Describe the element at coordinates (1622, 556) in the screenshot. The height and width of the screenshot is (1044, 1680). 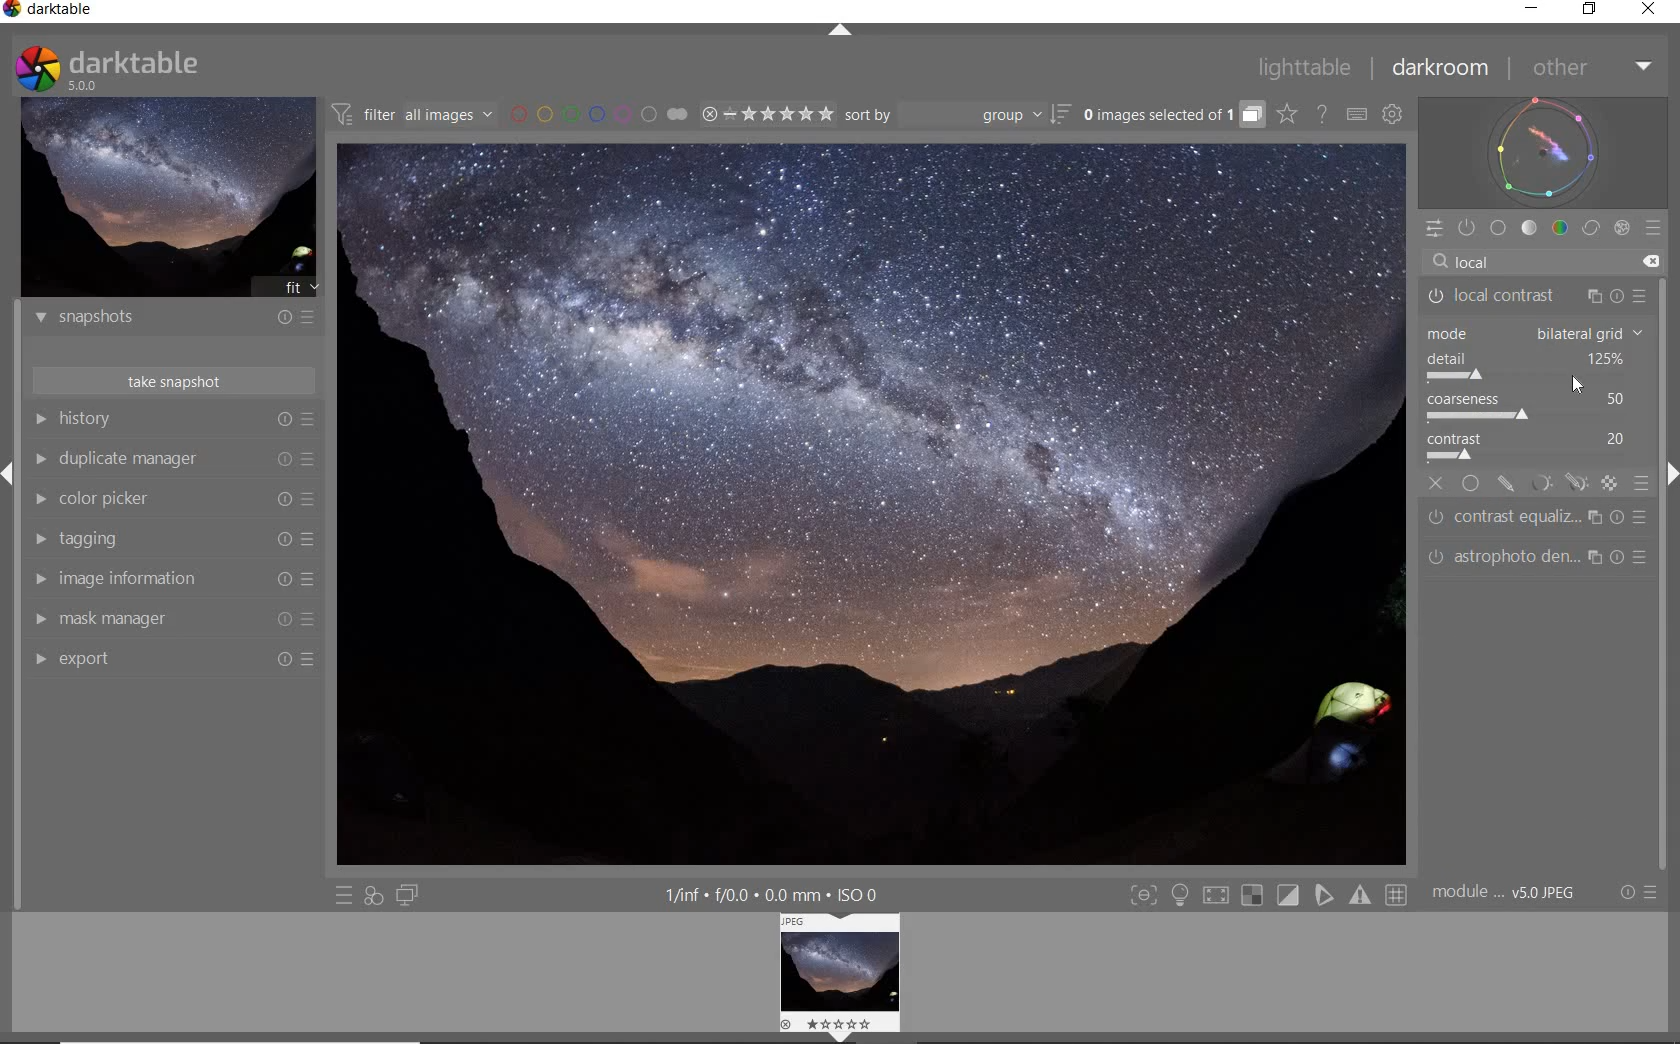
I see `reset parameters` at that location.